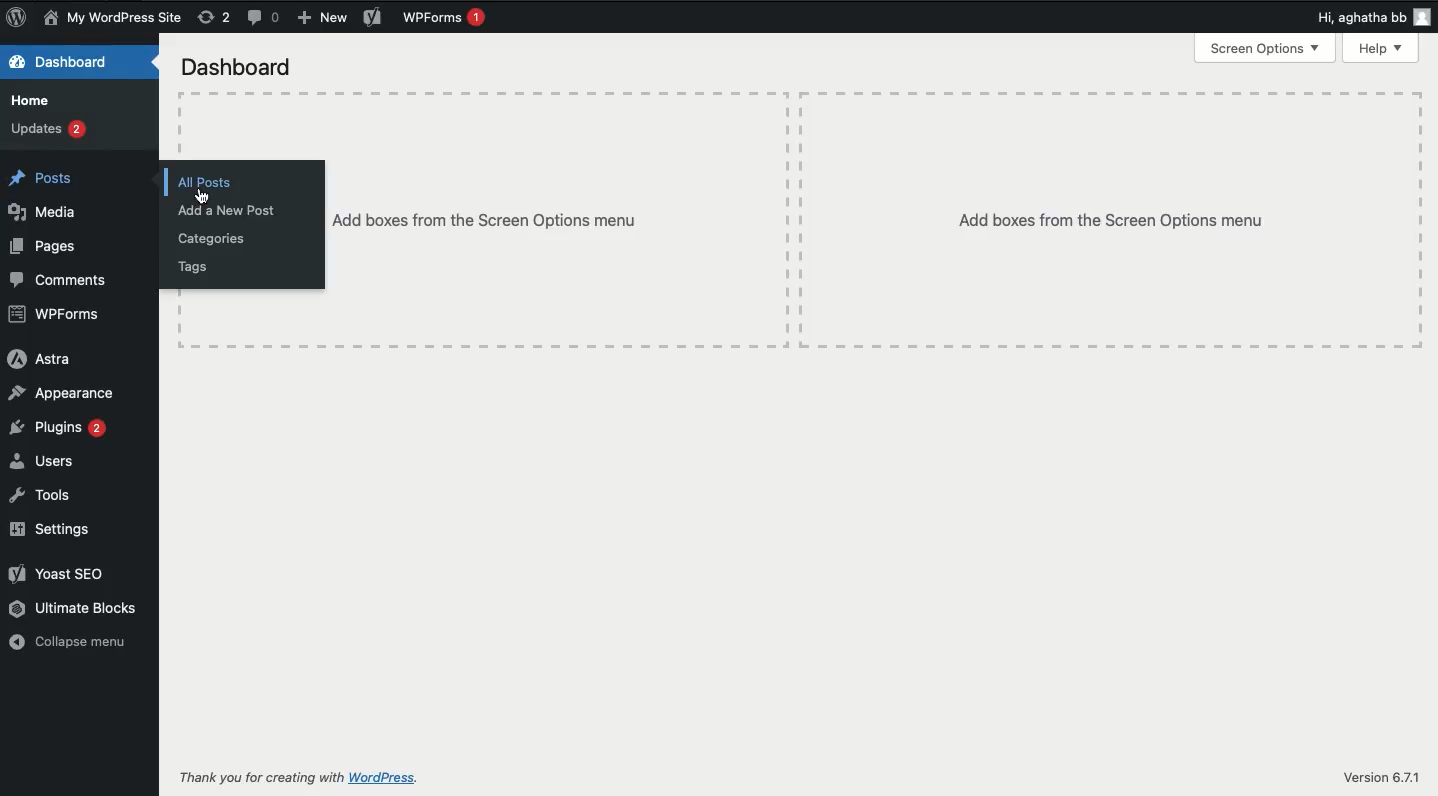 The width and height of the screenshot is (1438, 796). What do you see at coordinates (1380, 50) in the screenshot?
I see `Help` at bounding box center [1380, 50].